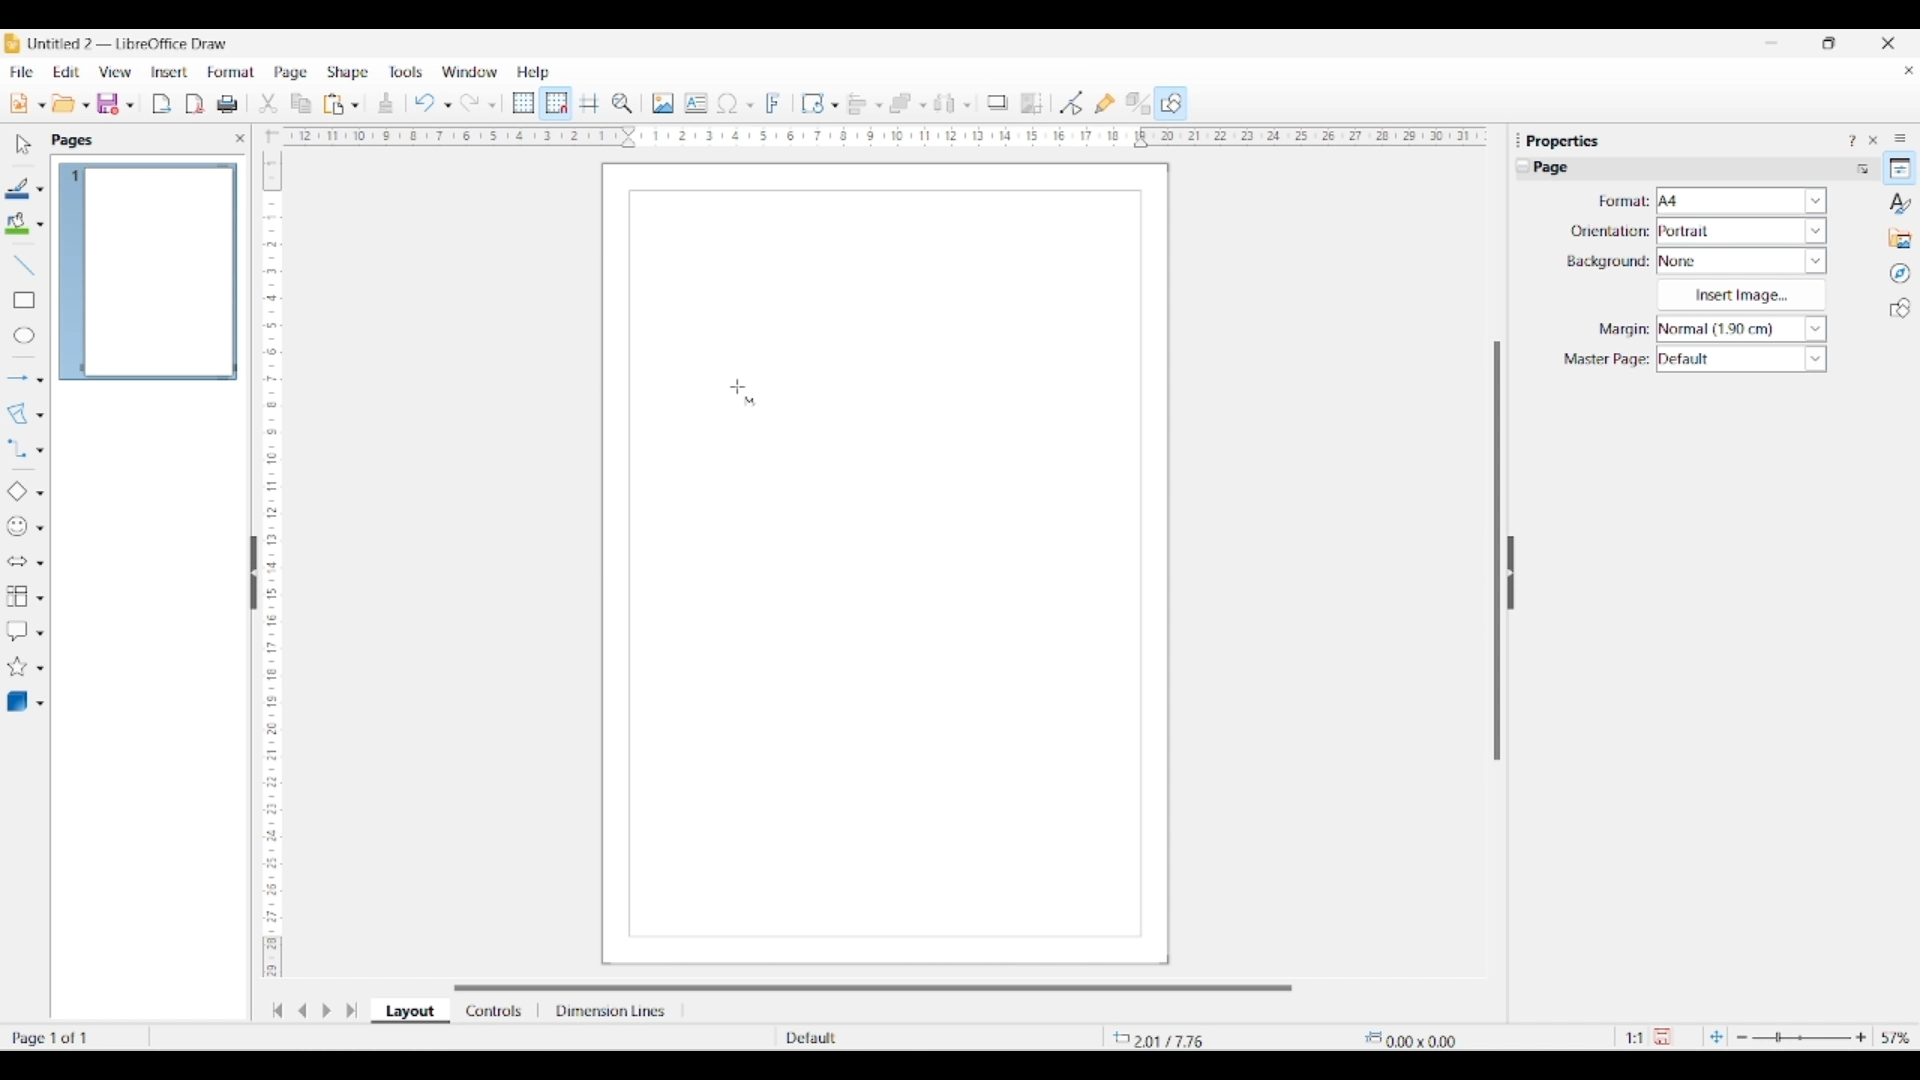 The width and height of the screenshot is (1920, 1080). What do you see at coordinates (23, 264) in the screenshot?
I see `Insert line` at bounding box center [23, 264].